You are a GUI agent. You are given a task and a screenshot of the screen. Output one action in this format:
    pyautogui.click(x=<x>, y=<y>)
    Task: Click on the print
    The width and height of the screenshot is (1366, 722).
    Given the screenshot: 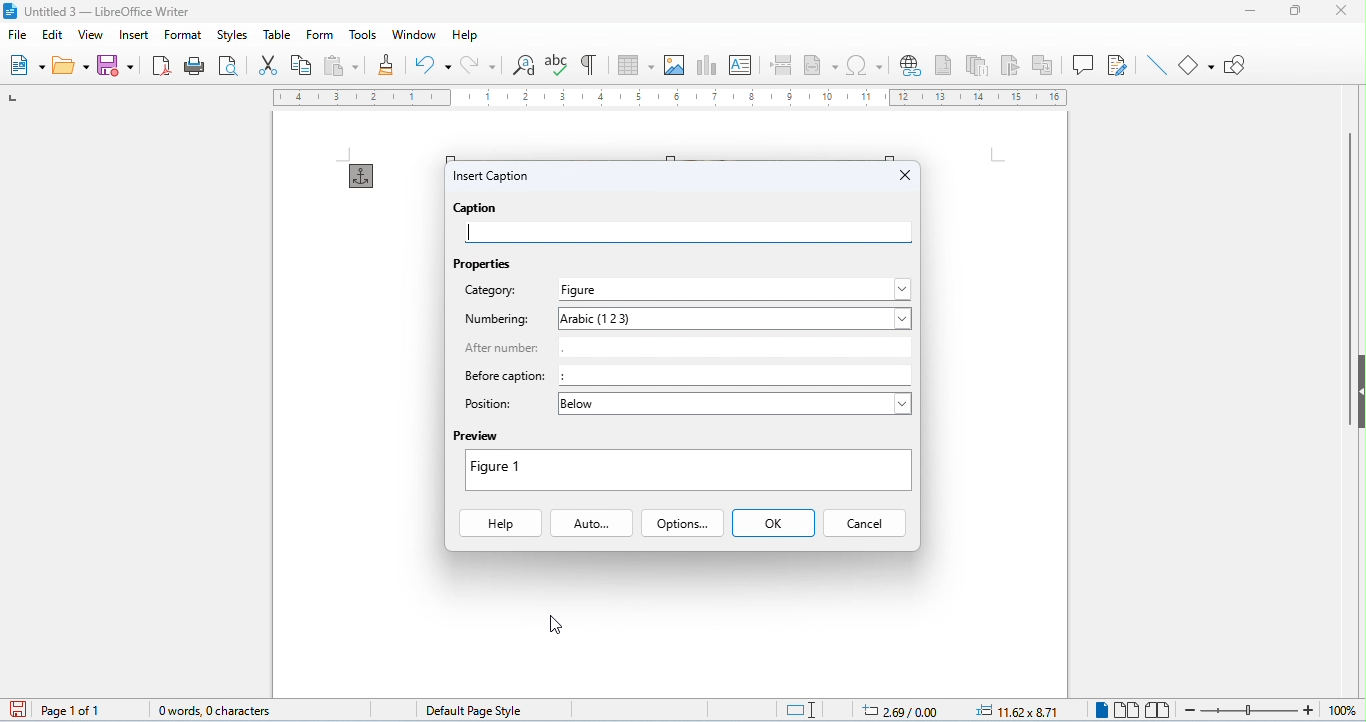 What is the action you would take?
    pyautogui.click(x=197, y=66)
    